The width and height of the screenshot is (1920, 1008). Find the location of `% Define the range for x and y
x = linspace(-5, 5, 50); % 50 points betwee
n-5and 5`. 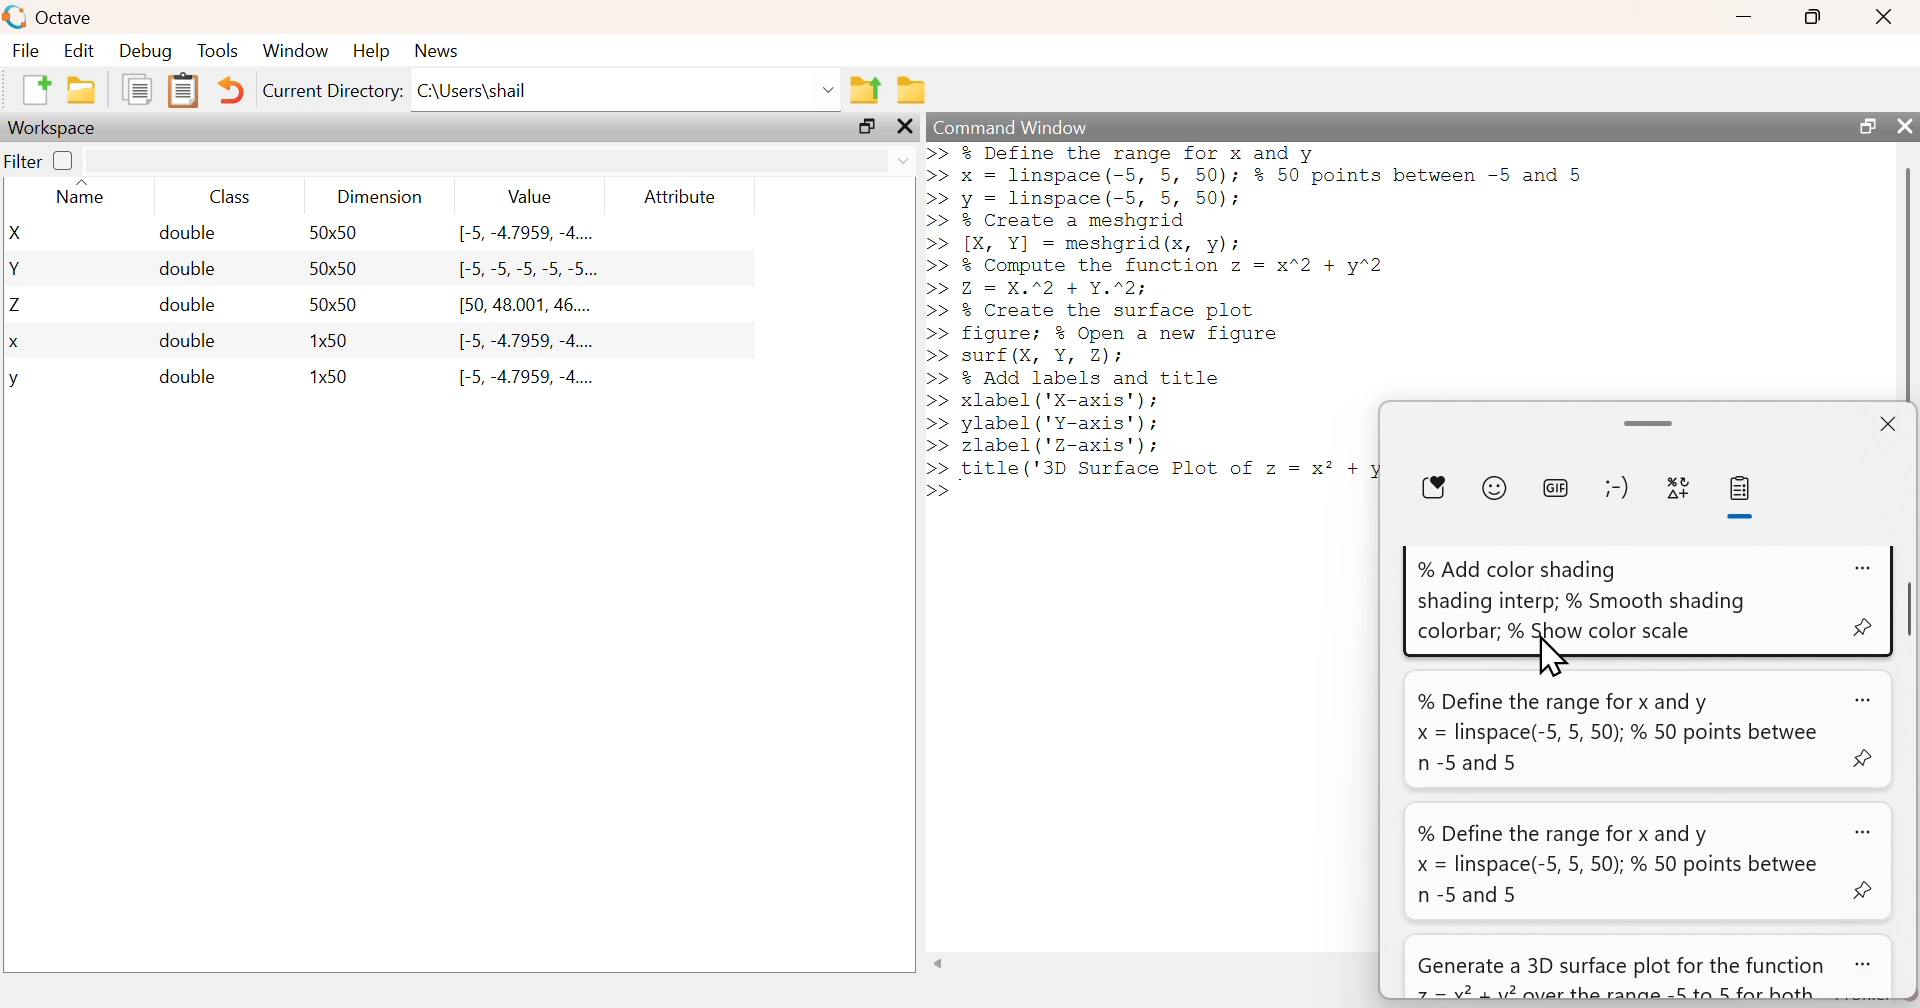

% Define the range for x and y
x = linspace(-5, 5, 50); % 50 points betwee
n-5and 5 is located at coordinates (1617, 731).